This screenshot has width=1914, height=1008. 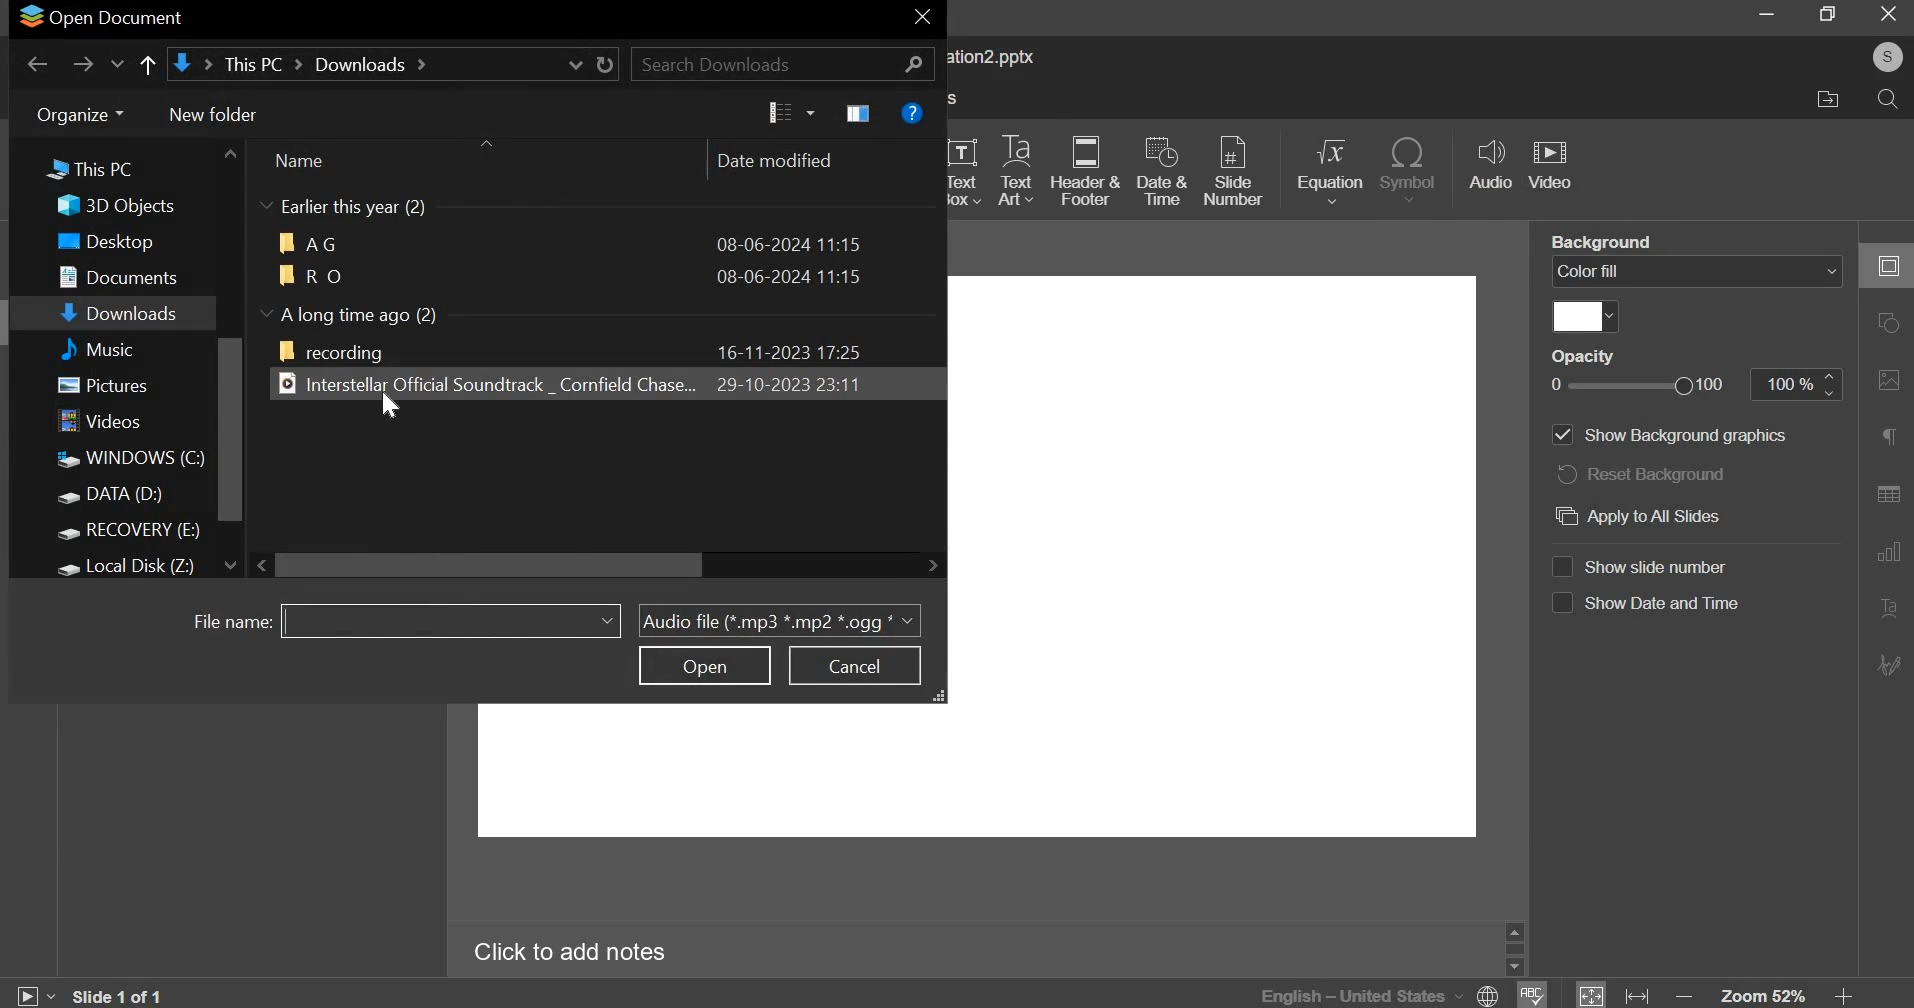 I want to click on show the preview pane, so click(x=858, y=113).